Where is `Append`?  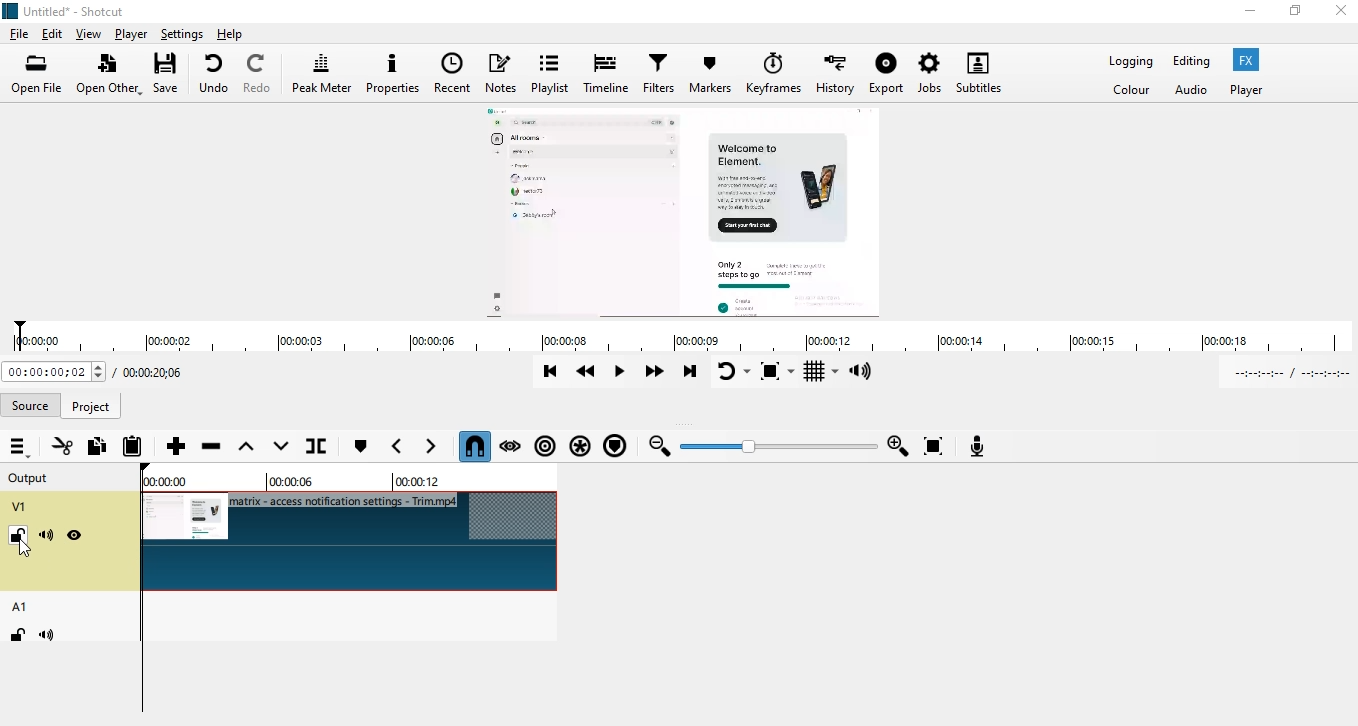
Append is located at coordinates (176, 445).